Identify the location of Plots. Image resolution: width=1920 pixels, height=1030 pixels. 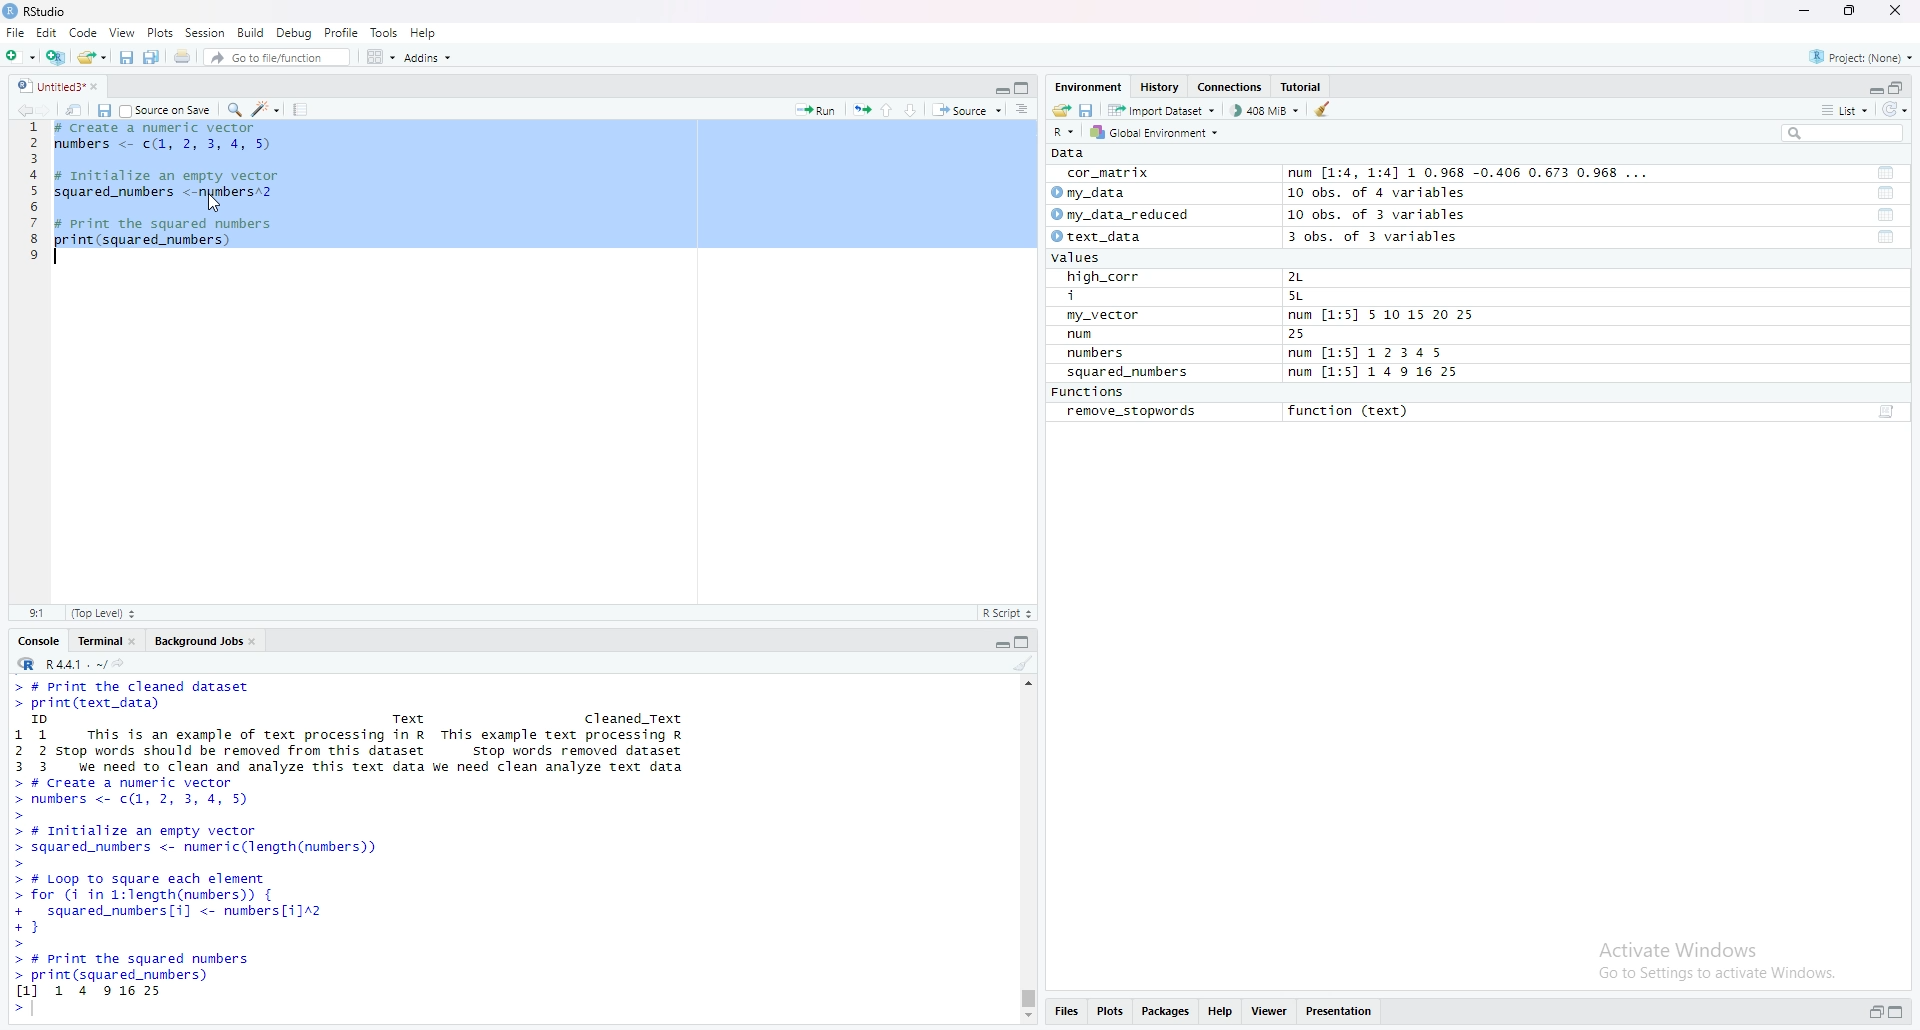
(160, 32).